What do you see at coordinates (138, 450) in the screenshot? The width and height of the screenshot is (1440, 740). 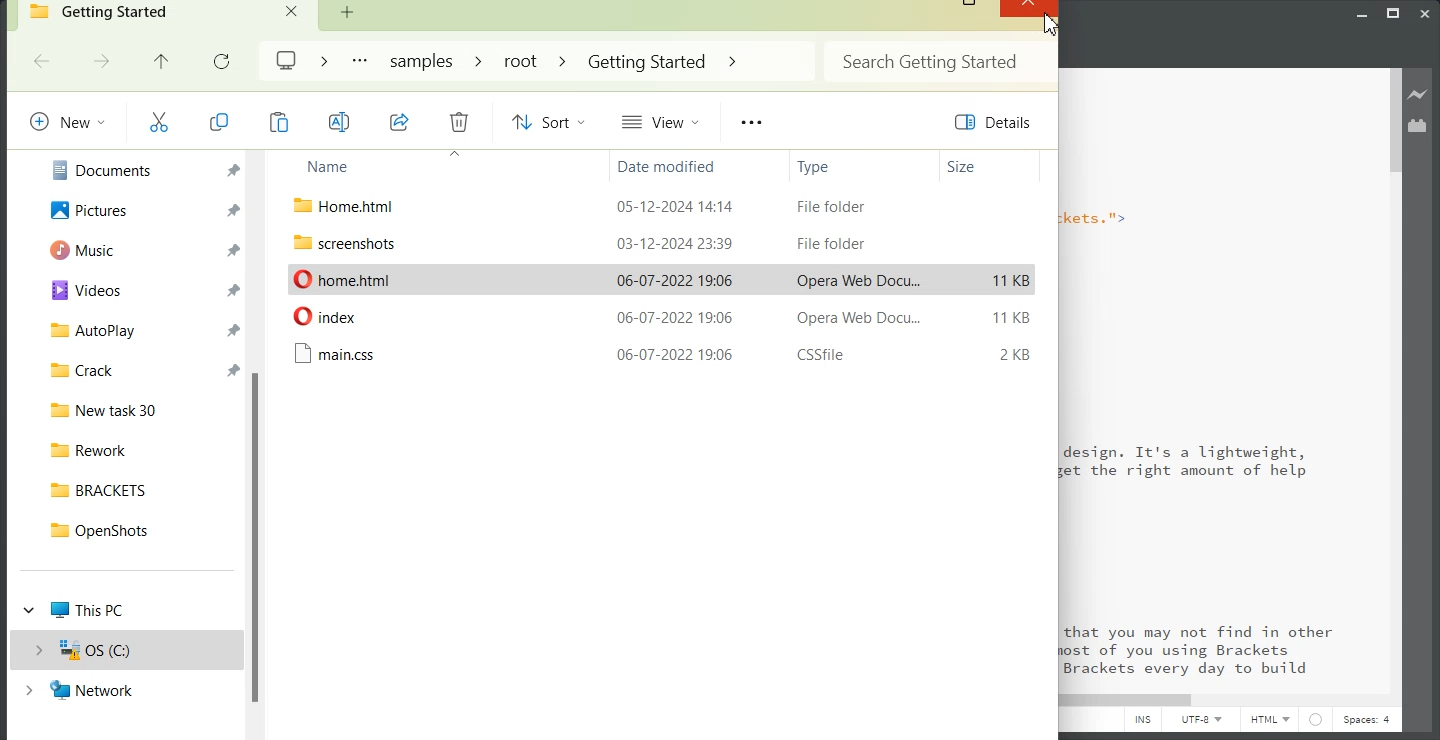 I see `Rework File` at bounding box center [138, 450].